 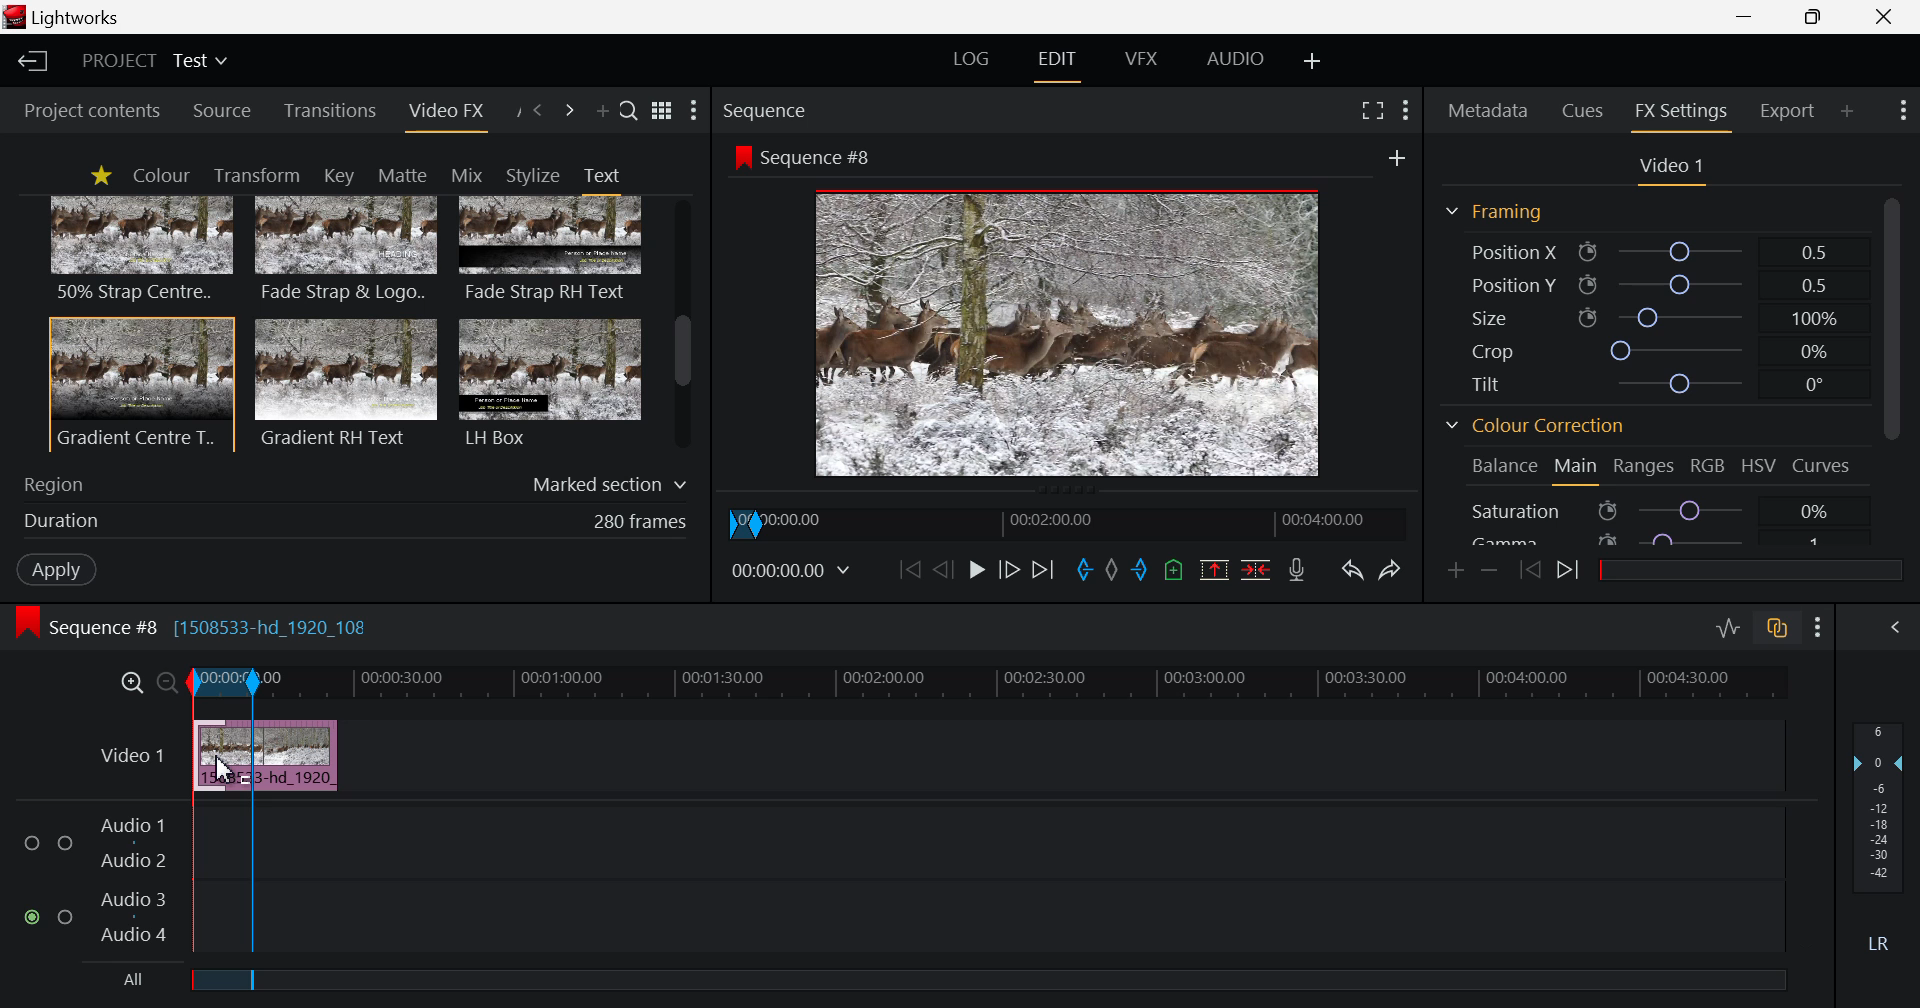 What do you see at coordinates (982, 981) in the screenshot?
I see `All field` at bounding box center [982, 981].